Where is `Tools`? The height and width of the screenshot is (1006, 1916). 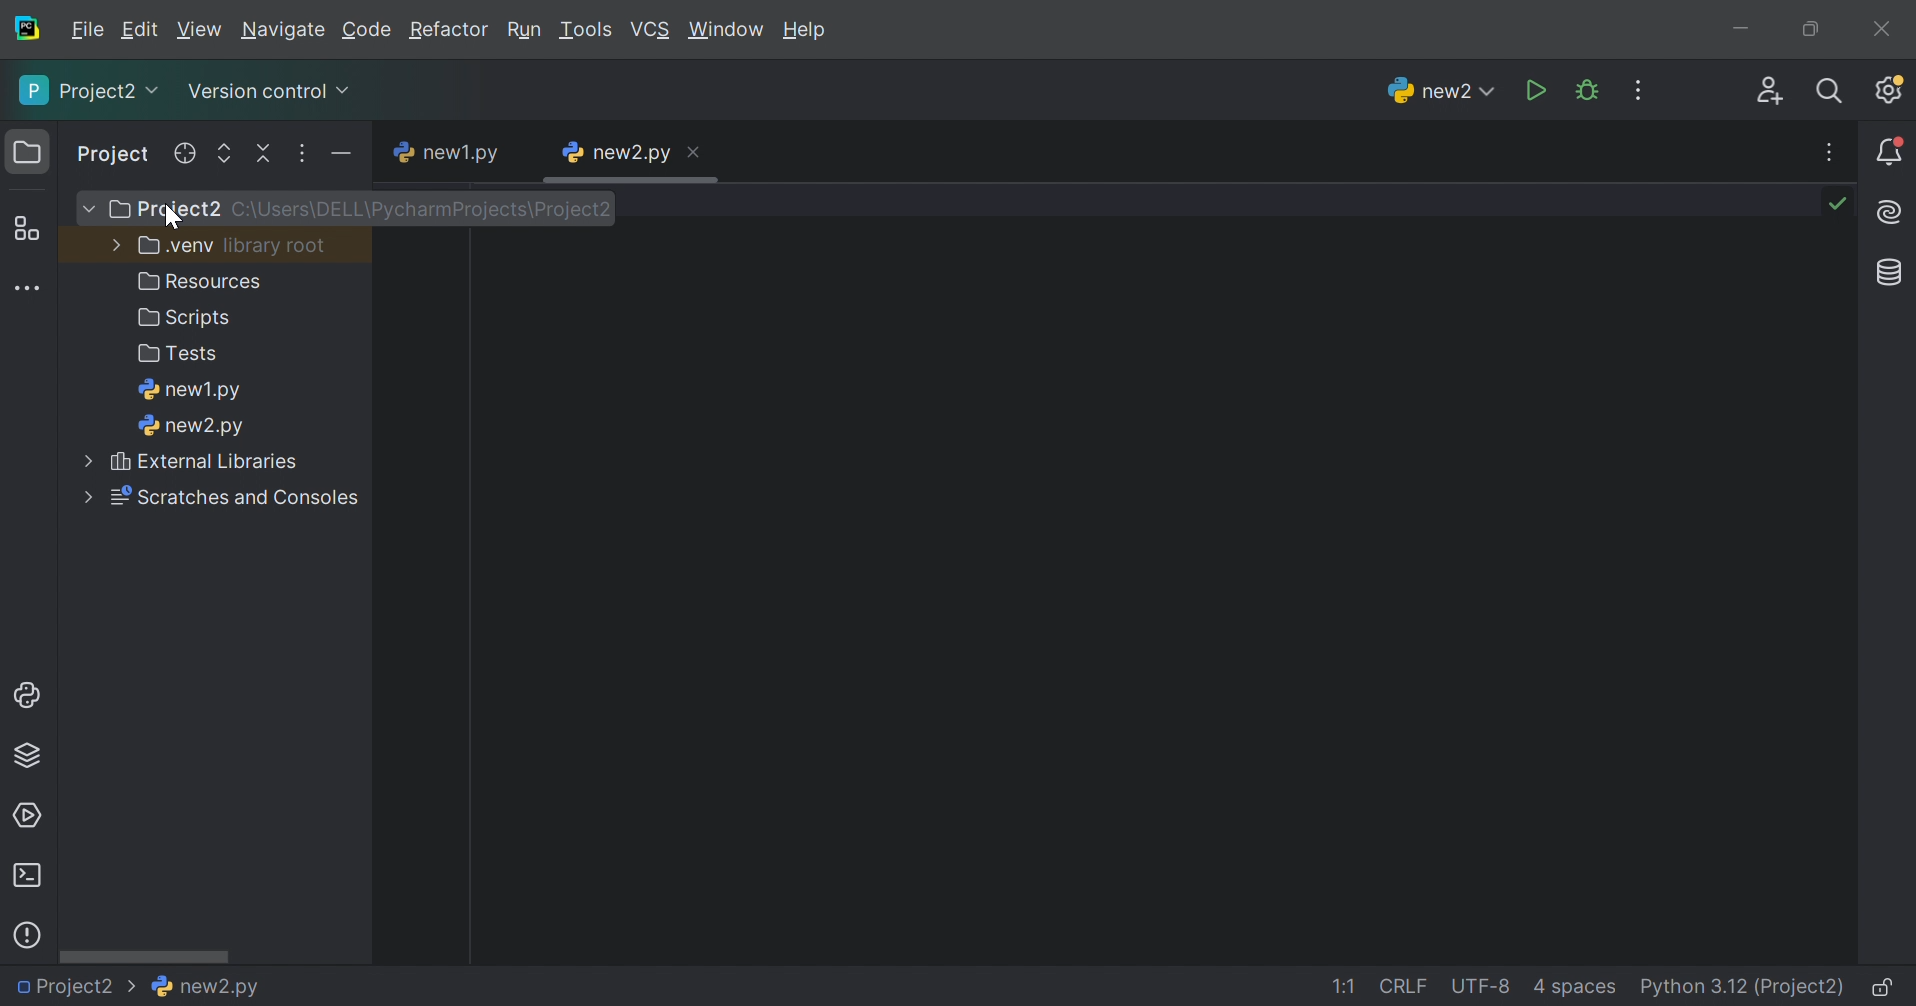
Tools is located at coordinates (585, 30).